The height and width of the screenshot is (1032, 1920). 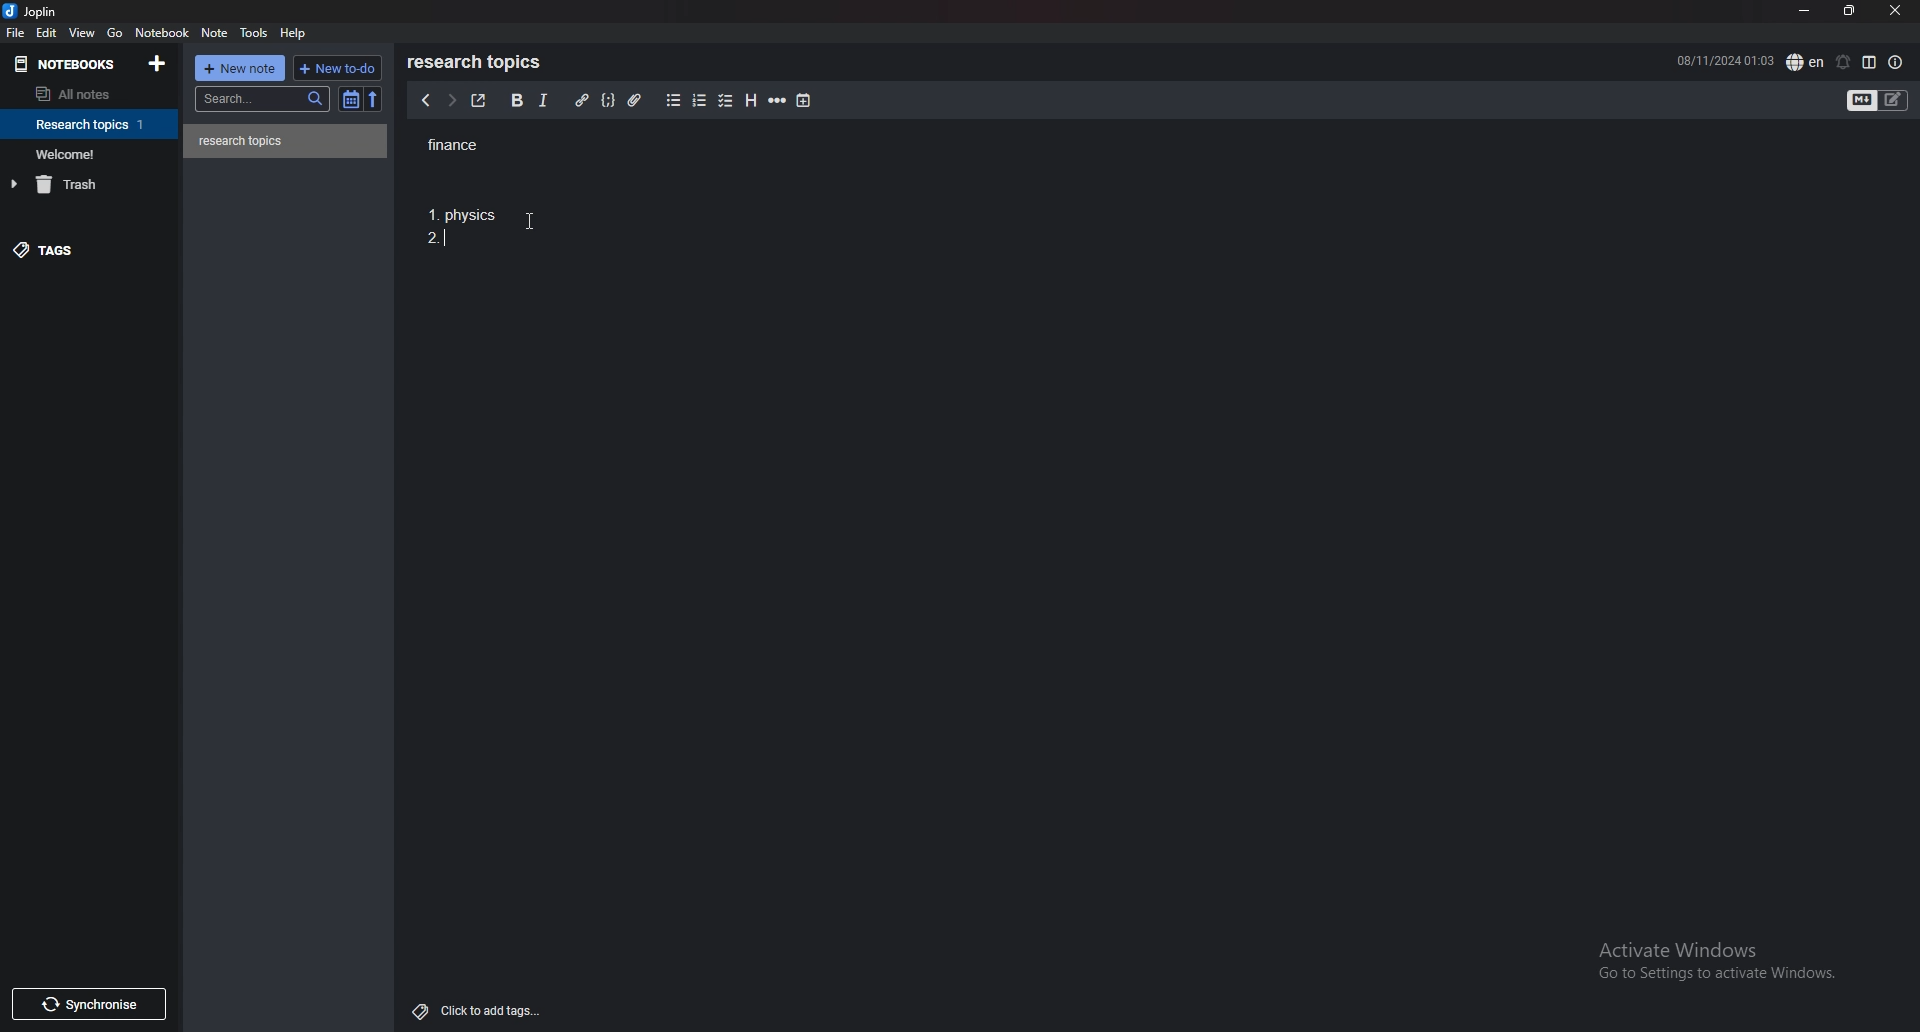 What do you see at coordinates (426, 102) in the screenshot?
I see `previous` at bounding box center [426, 102].